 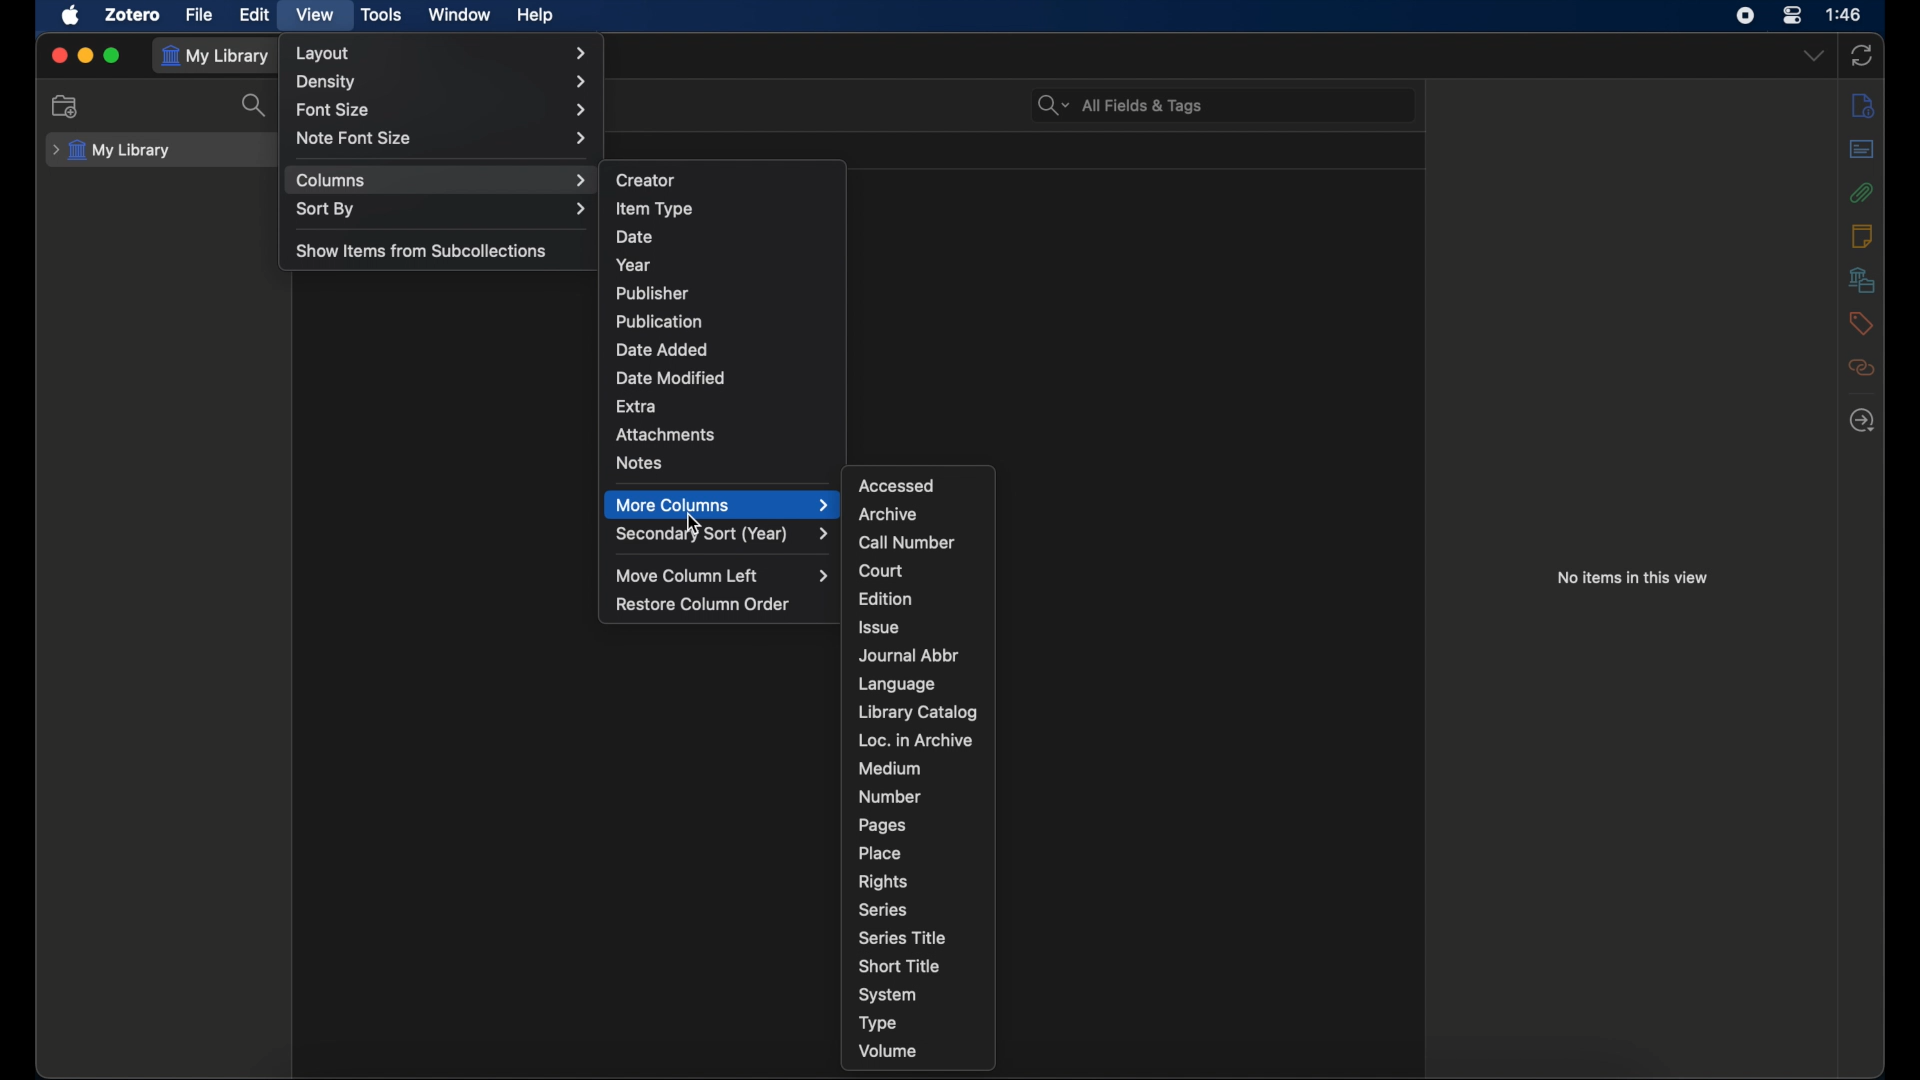 What do you see at coordinates (445, 108) in the screenshot?
I see `font size` at bounding box center [445, 108].